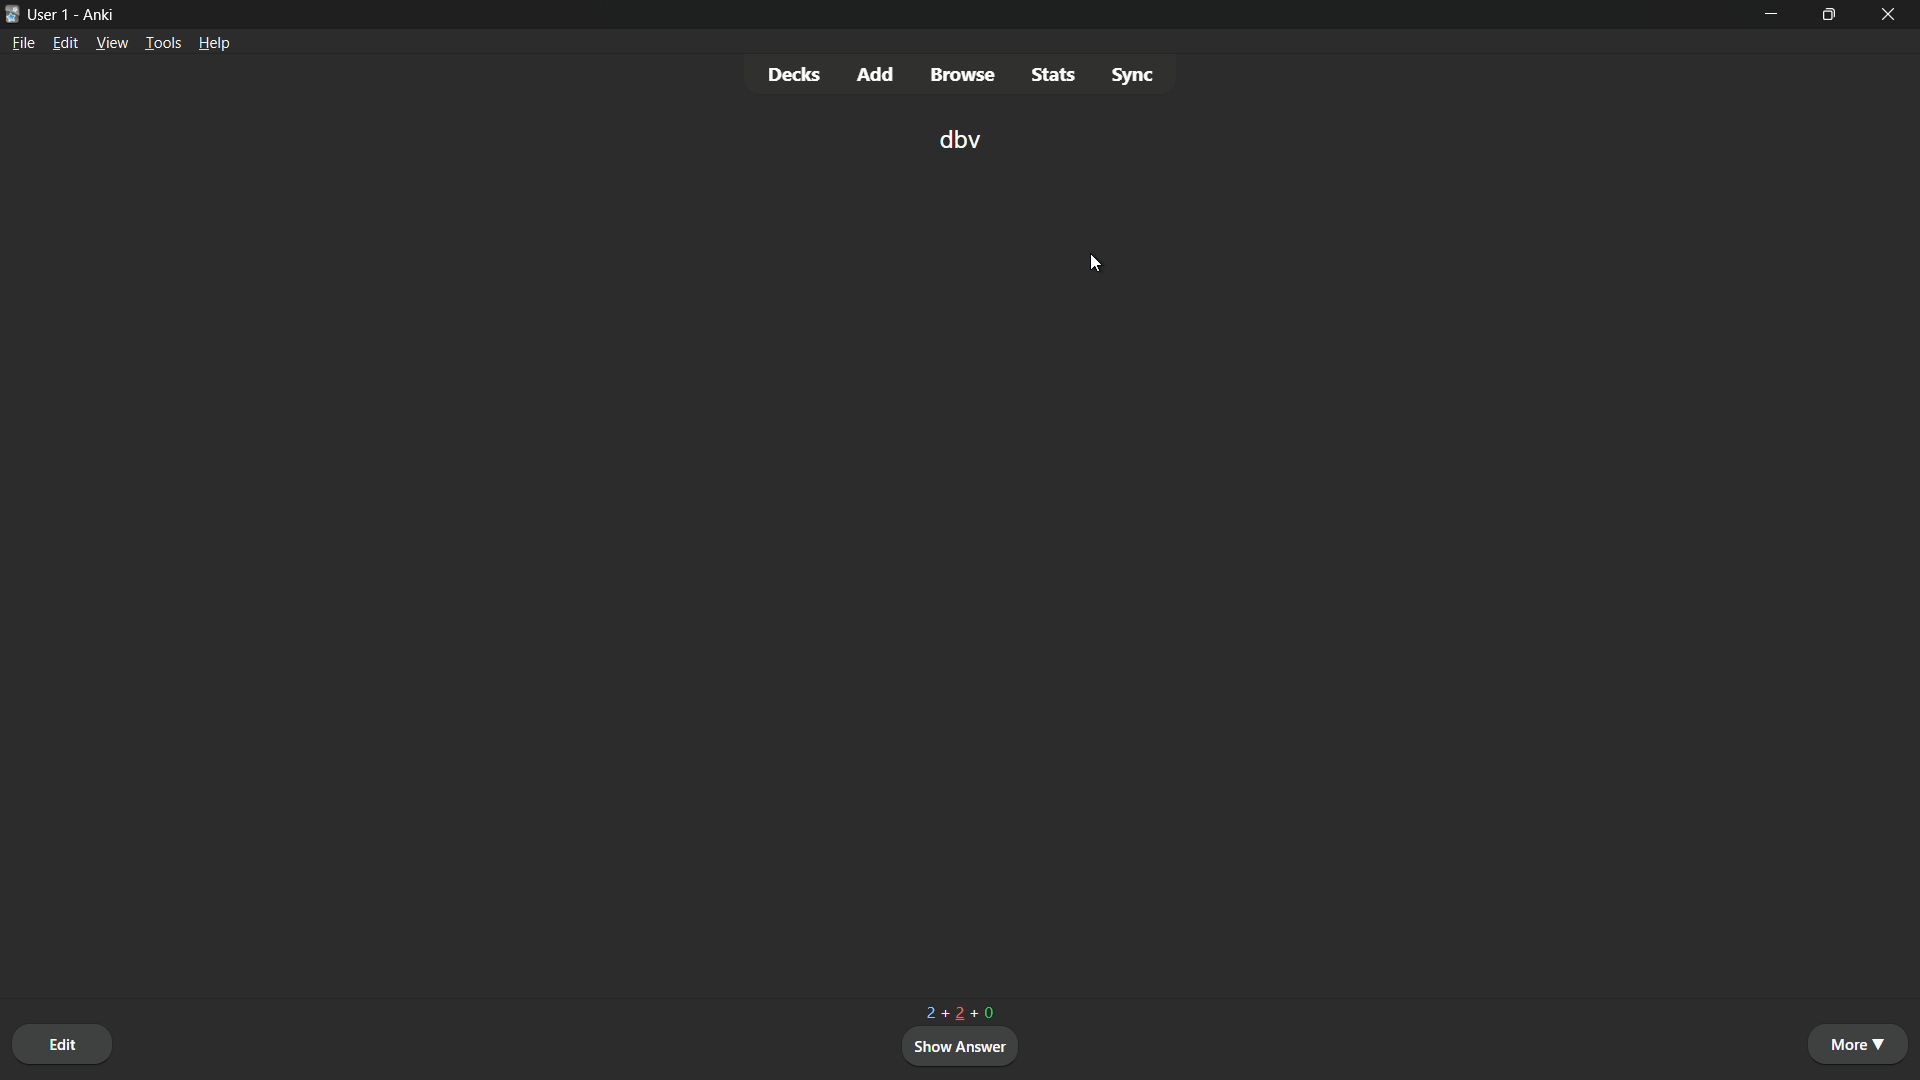 This screenshot has height=1080, width=1920. I want to click on dbv, so click(957, 142).